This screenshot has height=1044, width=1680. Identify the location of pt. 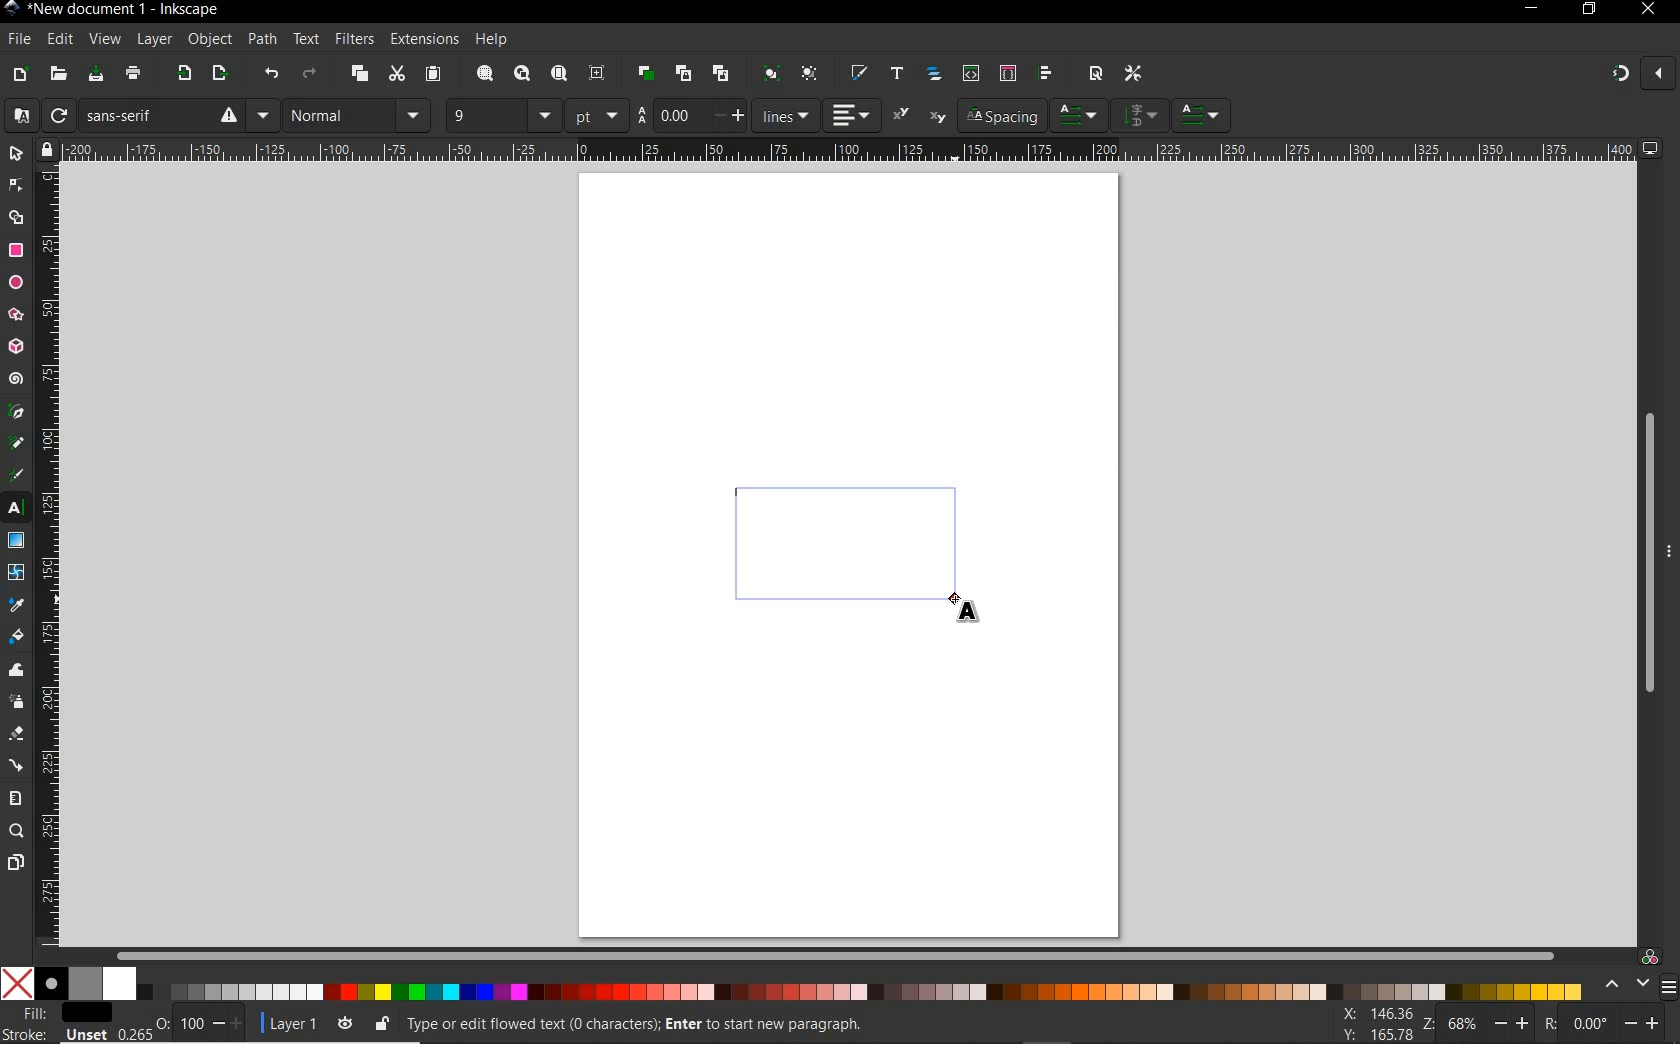
(597, 115).